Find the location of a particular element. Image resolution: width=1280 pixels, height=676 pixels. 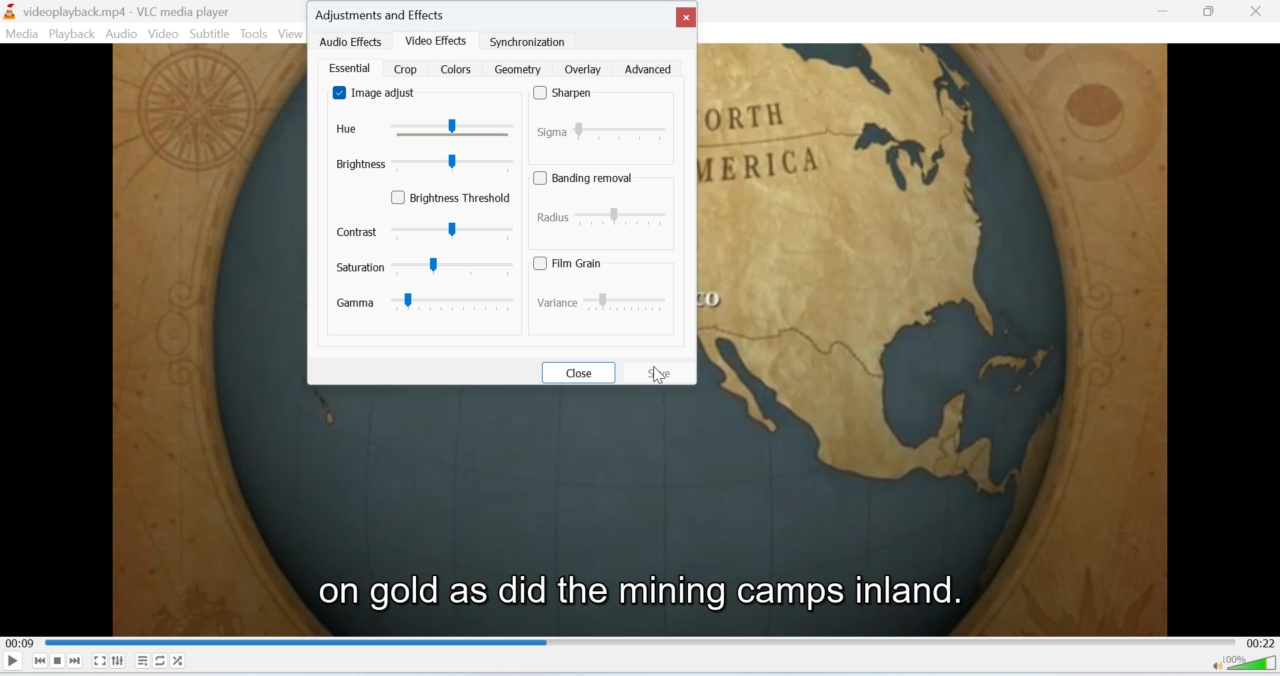

video effects is located at coordinates (437, 39).